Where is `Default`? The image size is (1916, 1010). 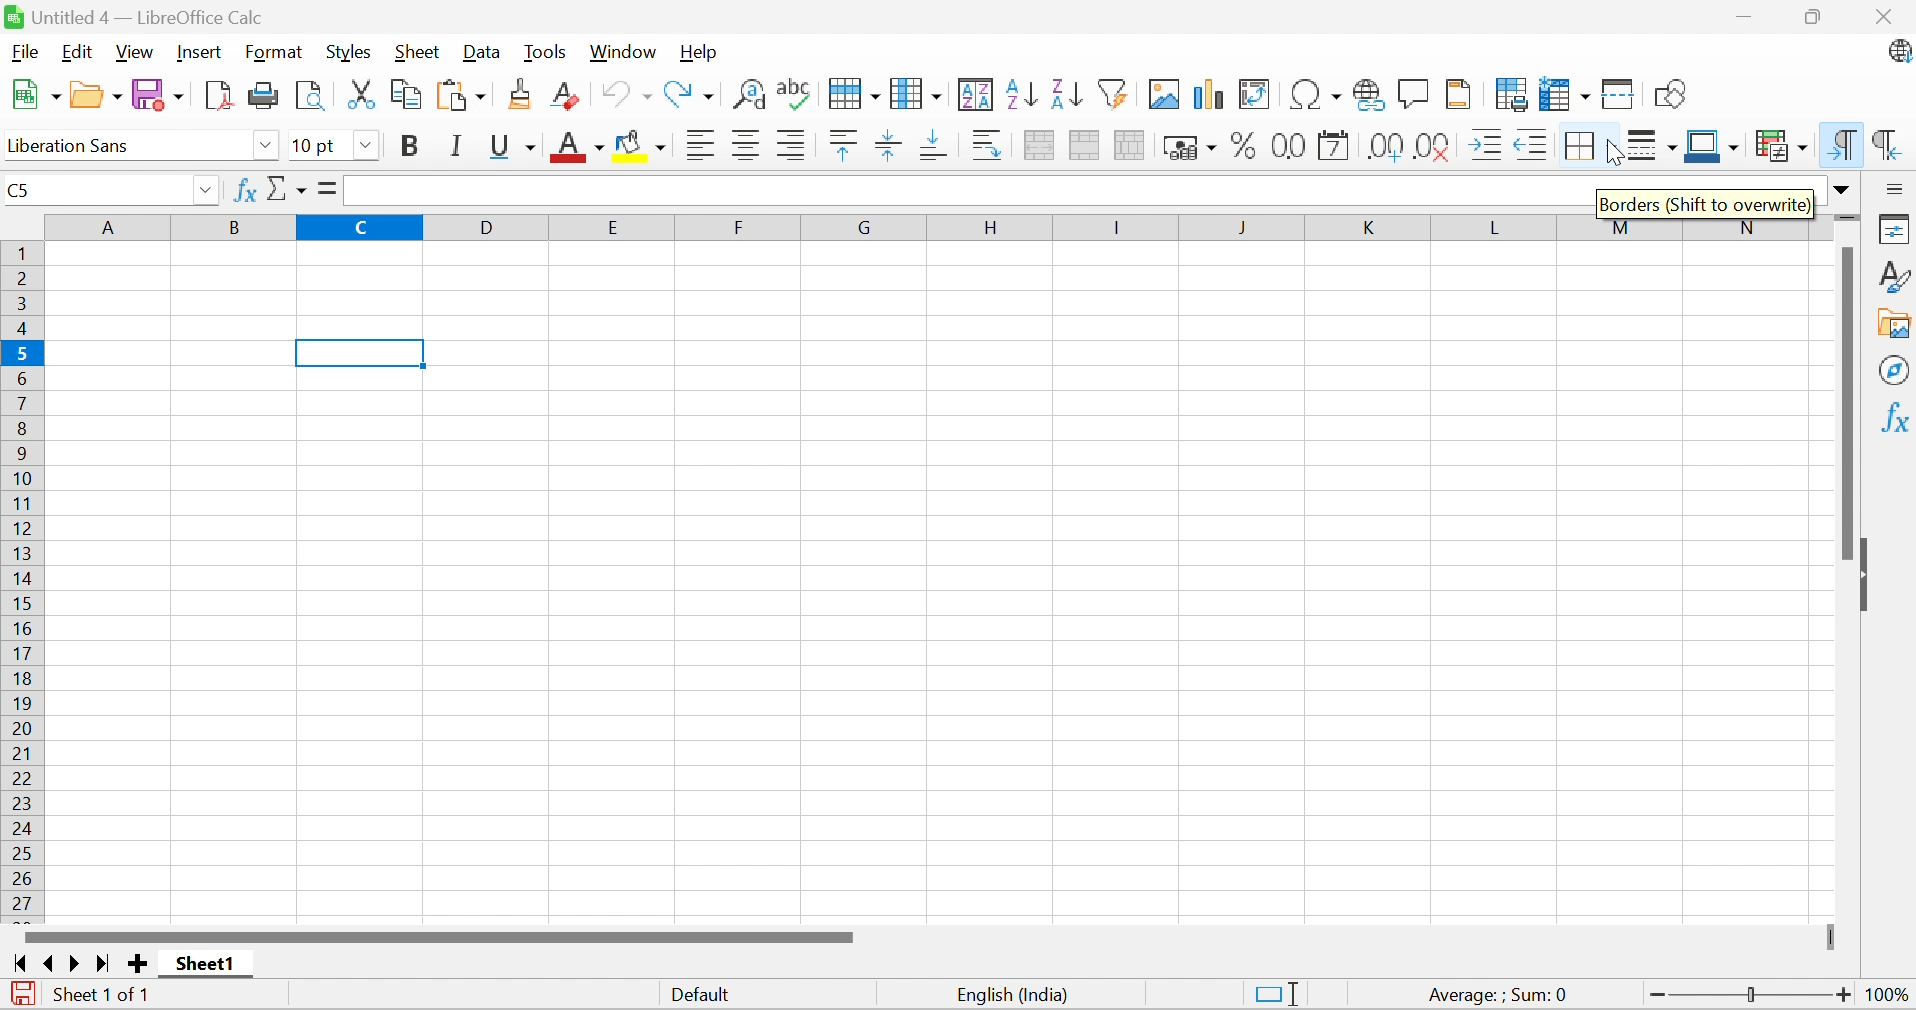
Default is located at coordinates (705, 997).